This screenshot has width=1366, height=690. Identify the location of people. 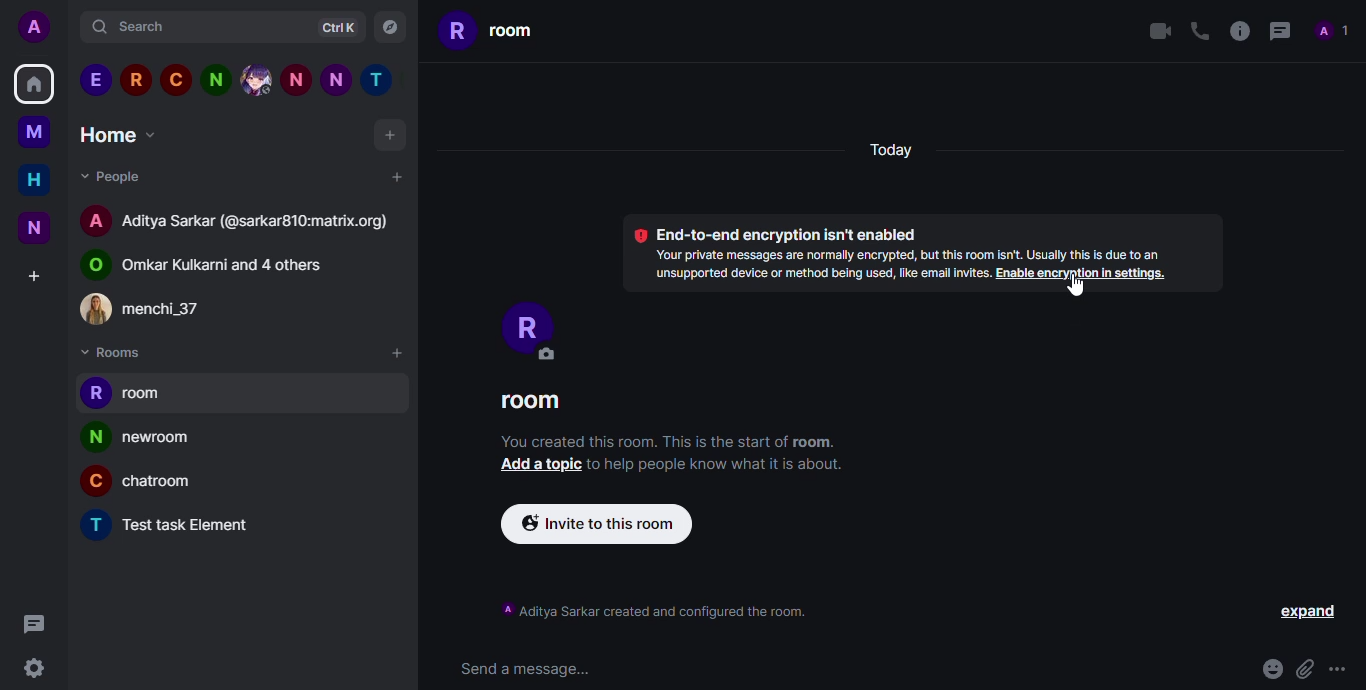
(233, 267).